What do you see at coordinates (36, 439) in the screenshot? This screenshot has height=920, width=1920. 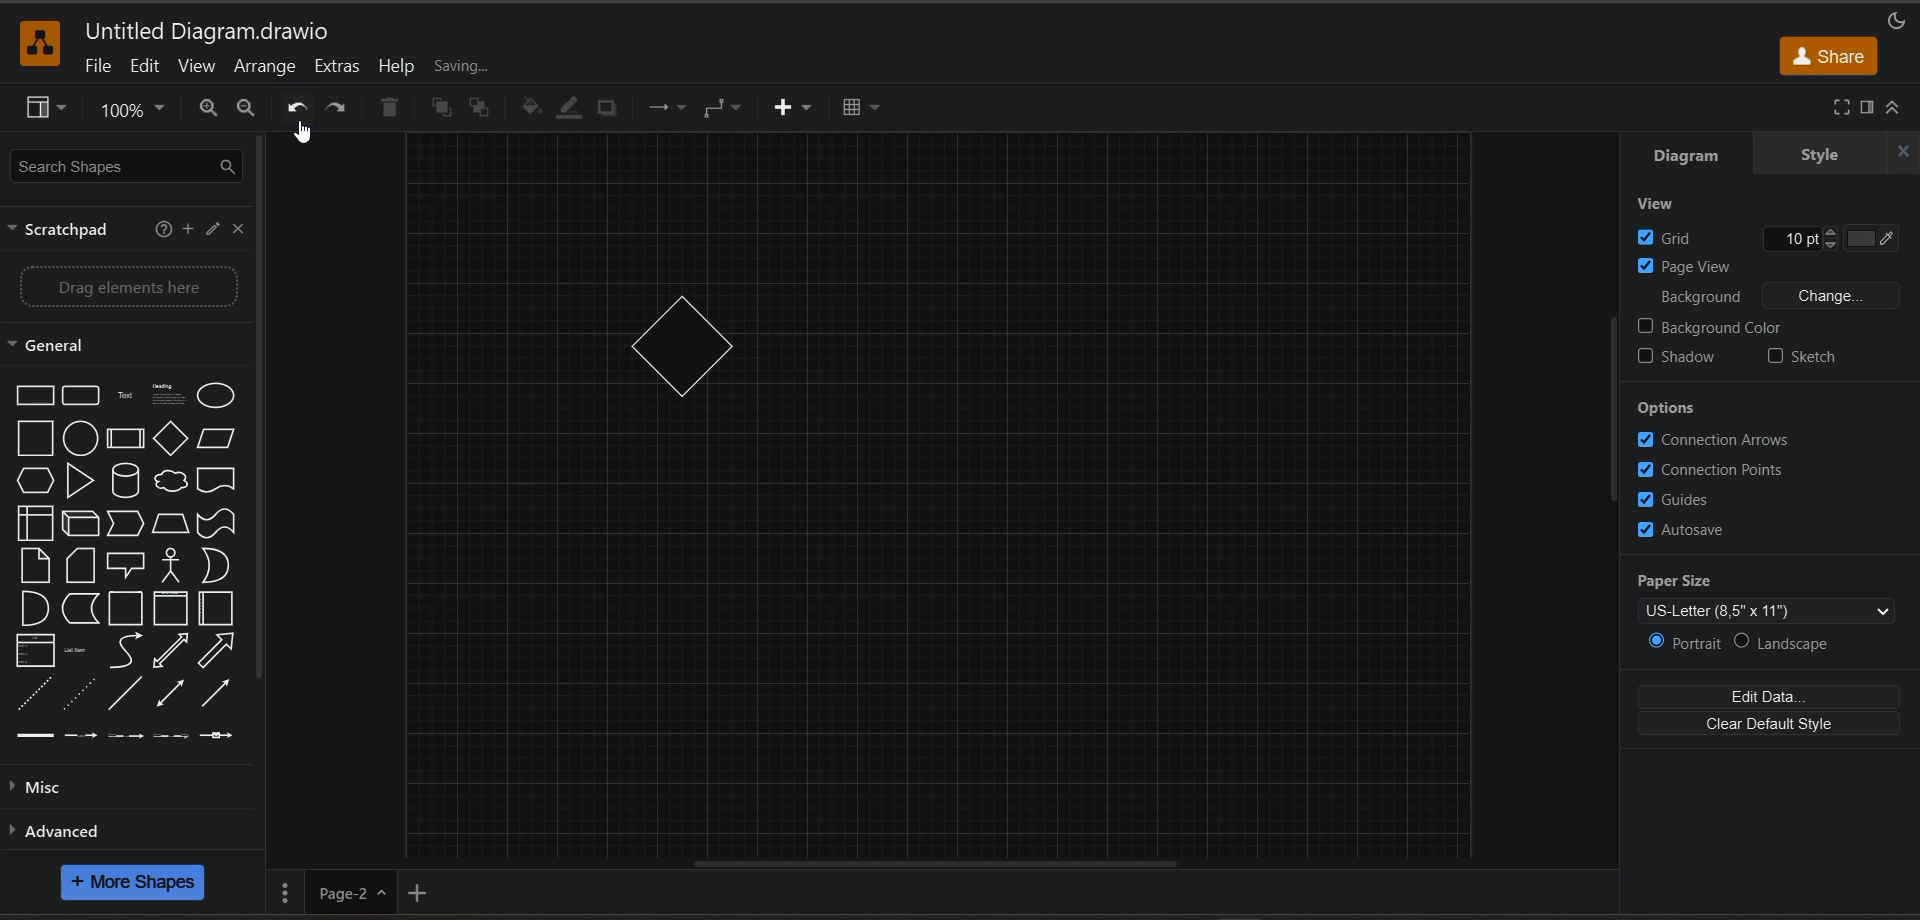 I see `Square` at bounding box center [36, 439].